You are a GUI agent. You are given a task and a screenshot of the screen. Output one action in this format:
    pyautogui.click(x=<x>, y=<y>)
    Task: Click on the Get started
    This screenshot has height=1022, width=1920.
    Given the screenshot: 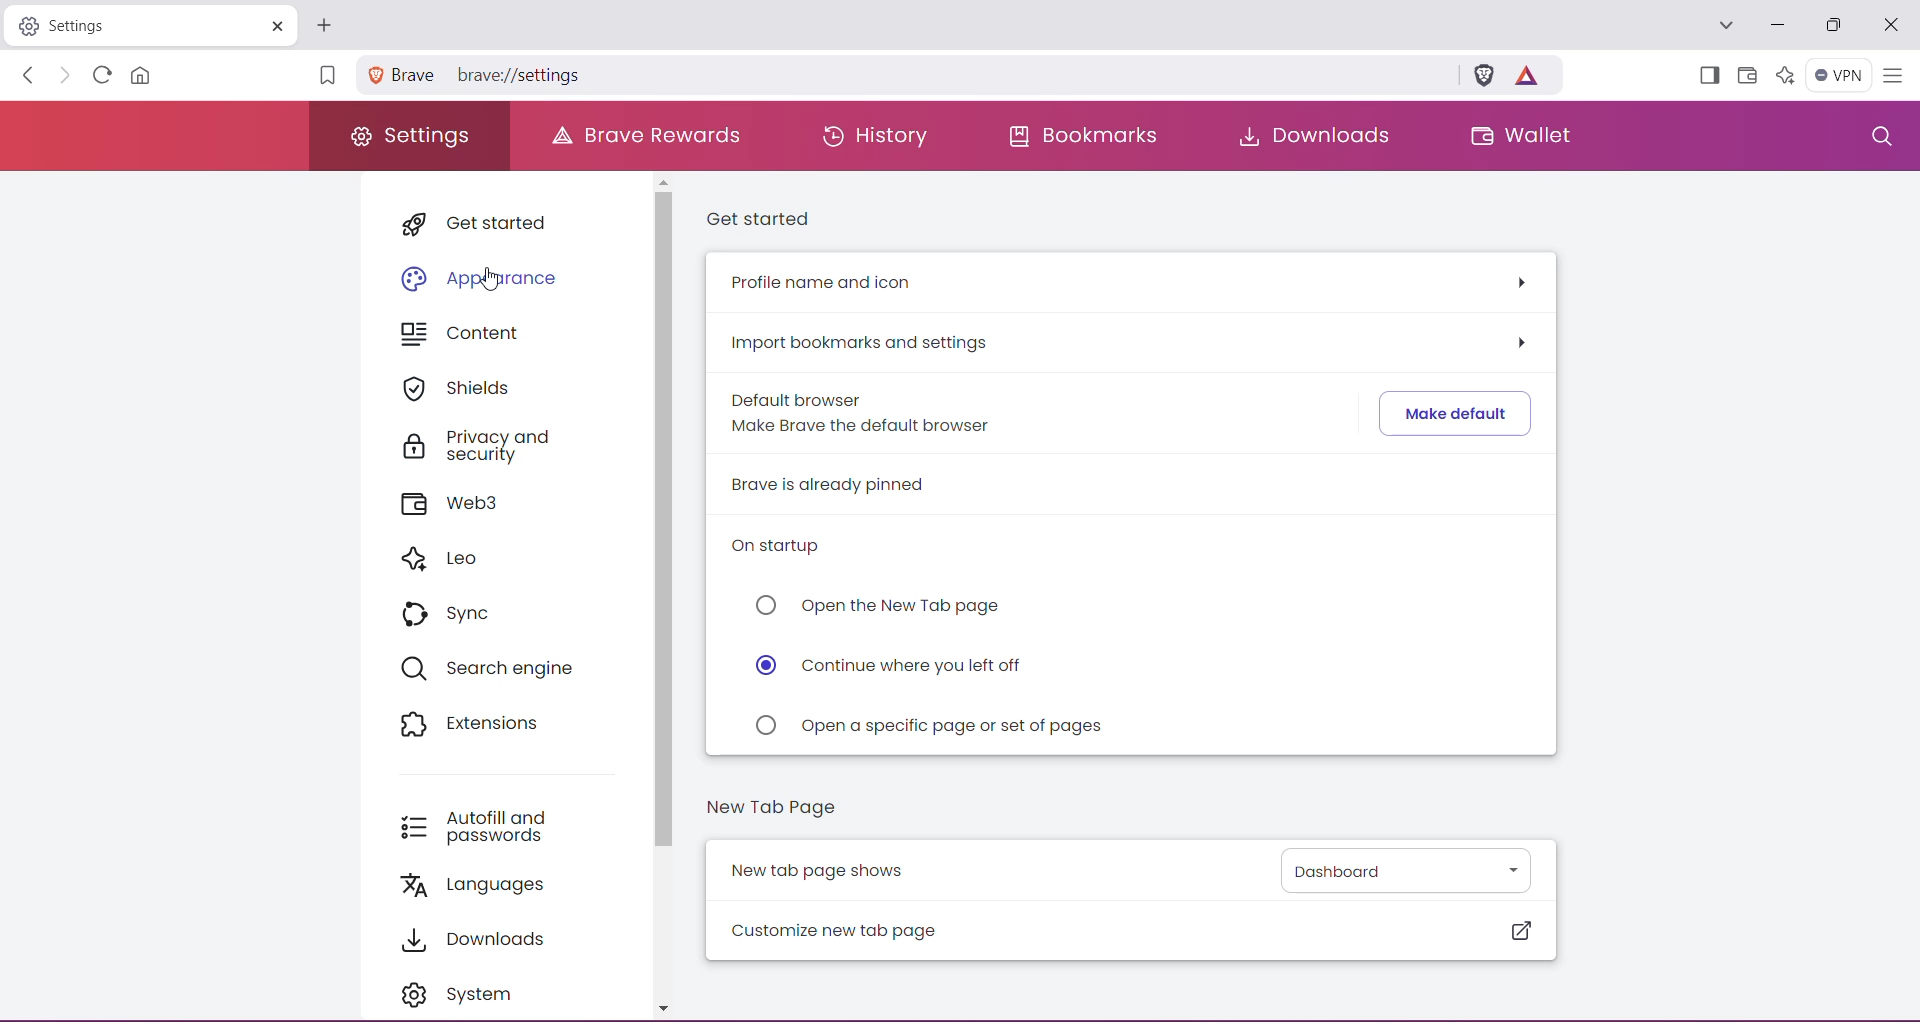 What is the action you would take?
    pyautogui.click(x=476, y=222)
    